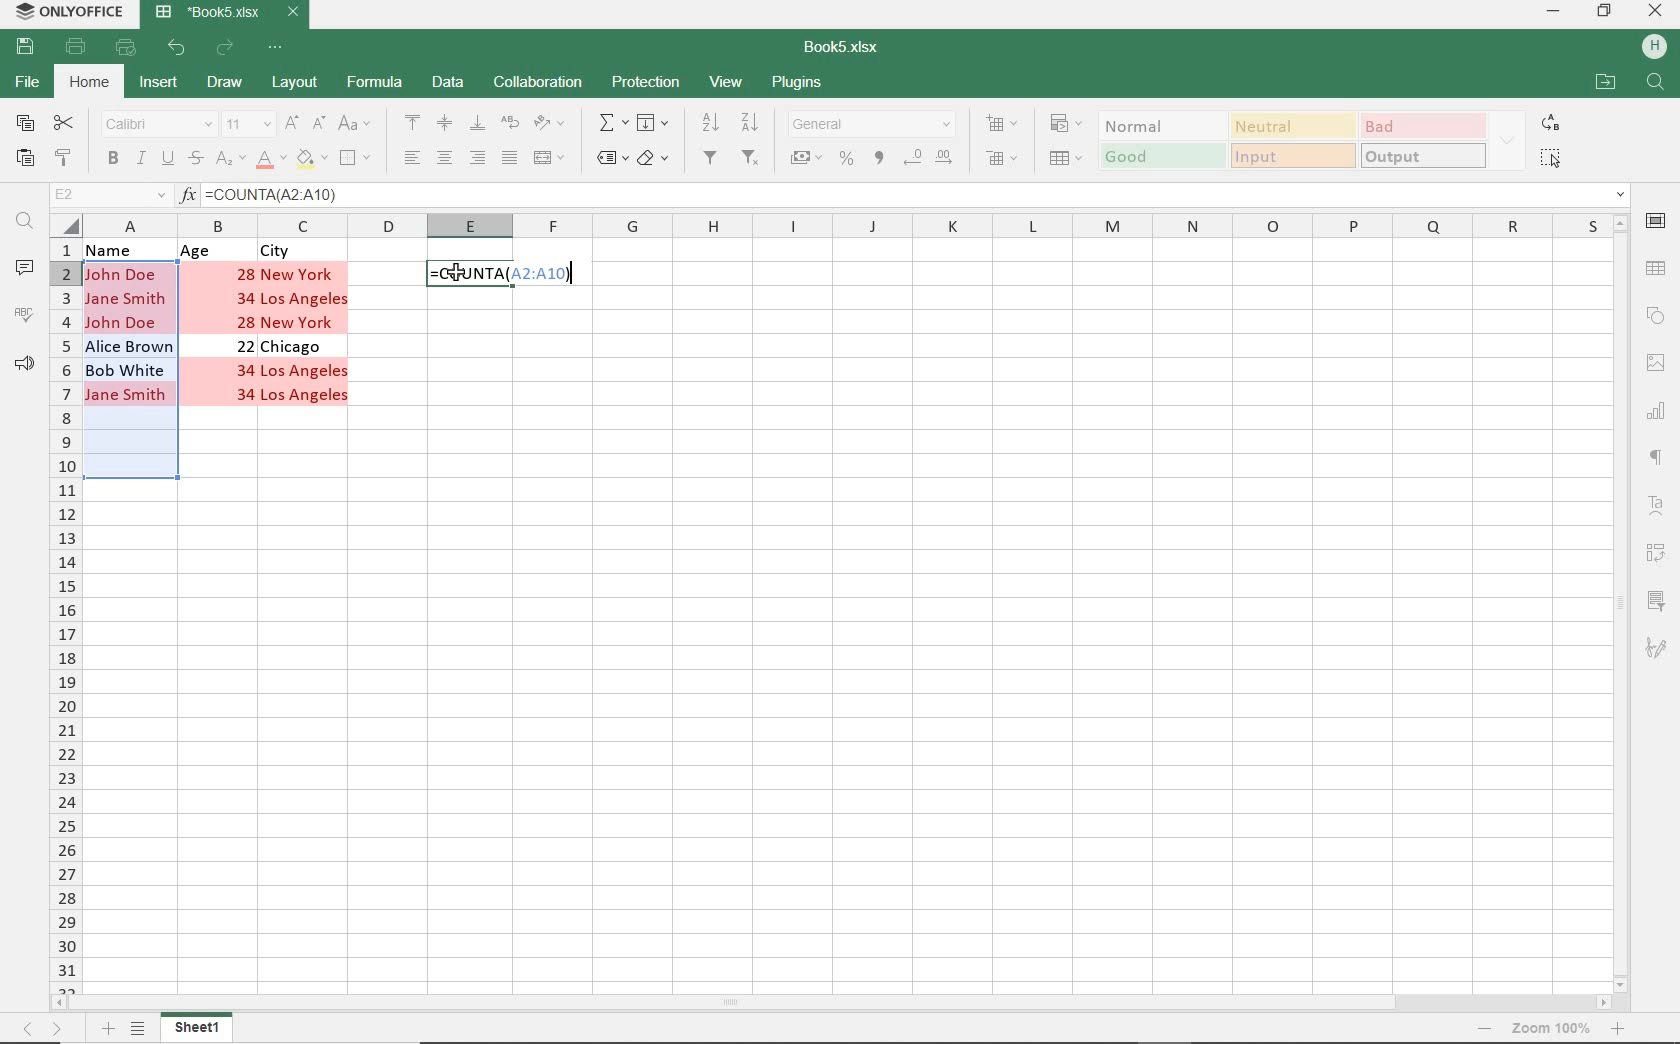  I want to click on Zoom out or zoom in, so click(1553, 1027).